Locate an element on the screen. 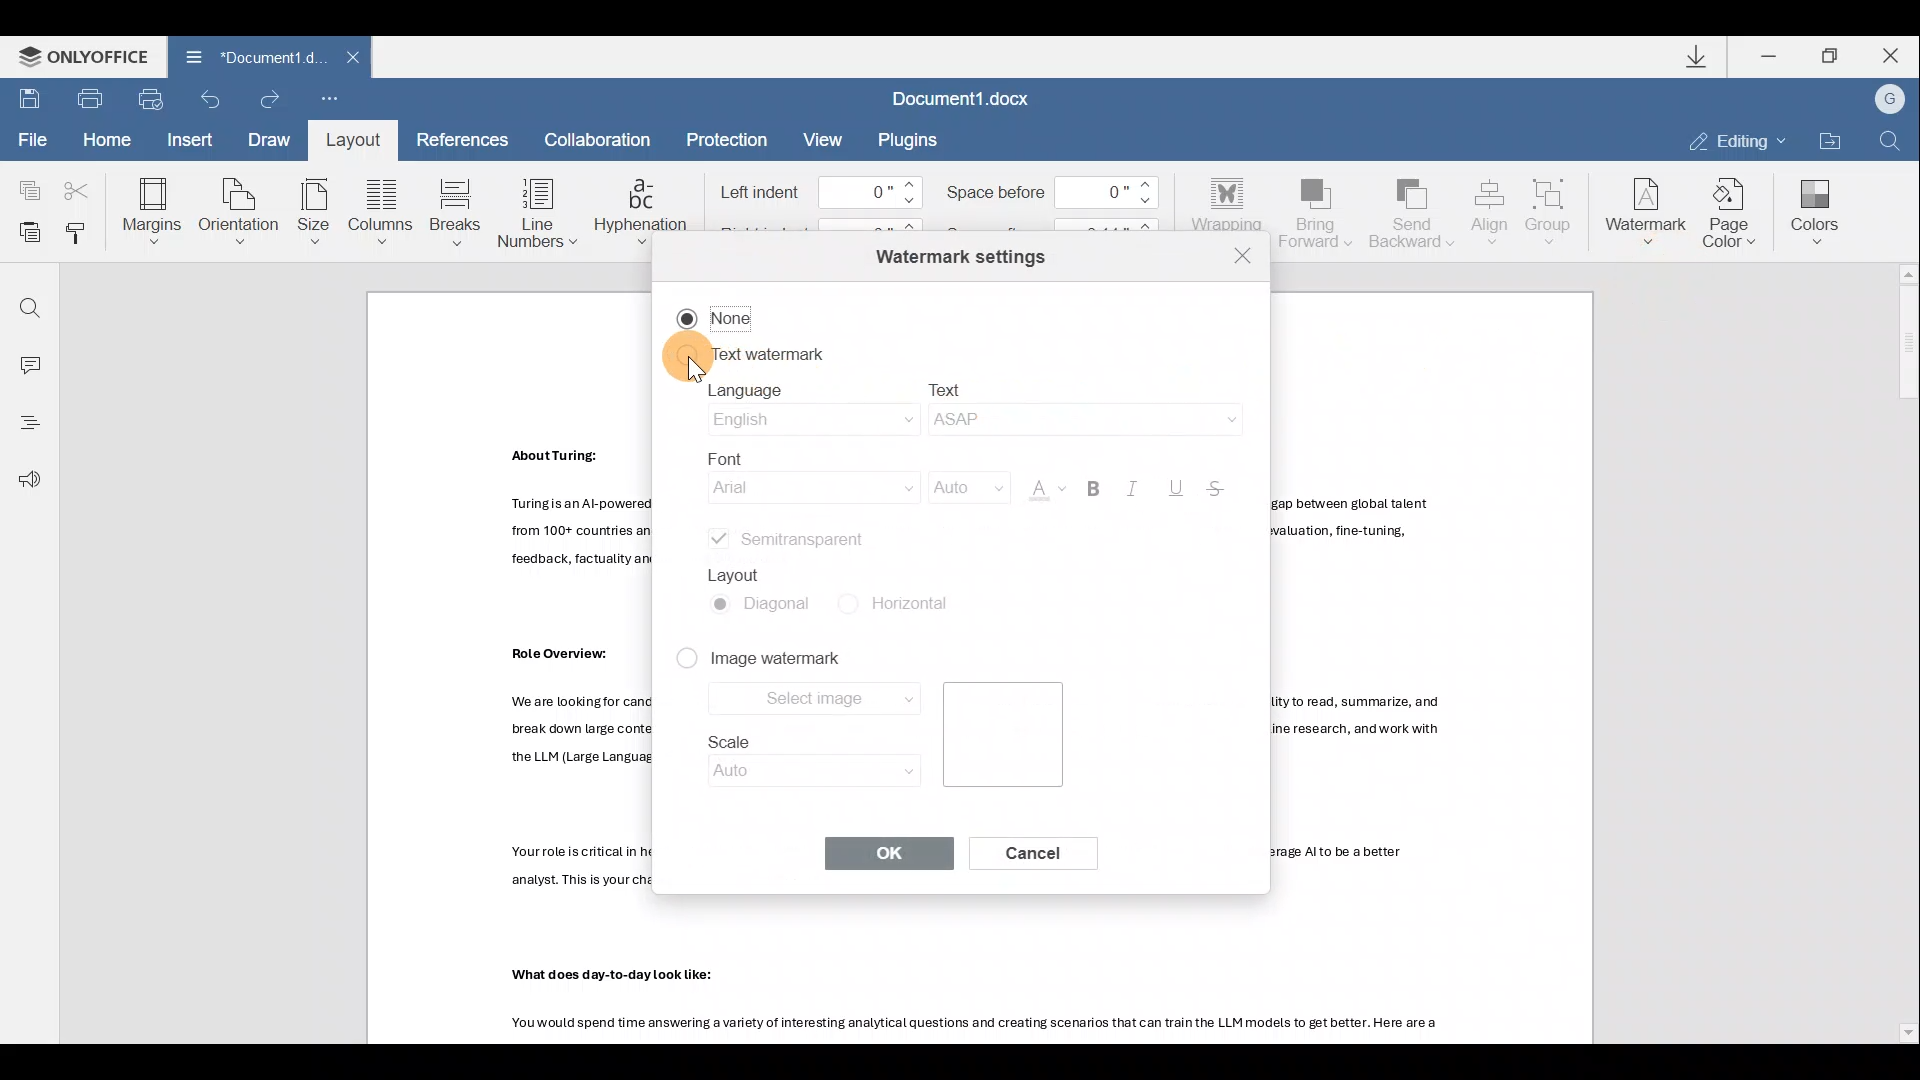 This screenshot has height=1080, width=1920. Collaboration is located at coordinates (606, 138).